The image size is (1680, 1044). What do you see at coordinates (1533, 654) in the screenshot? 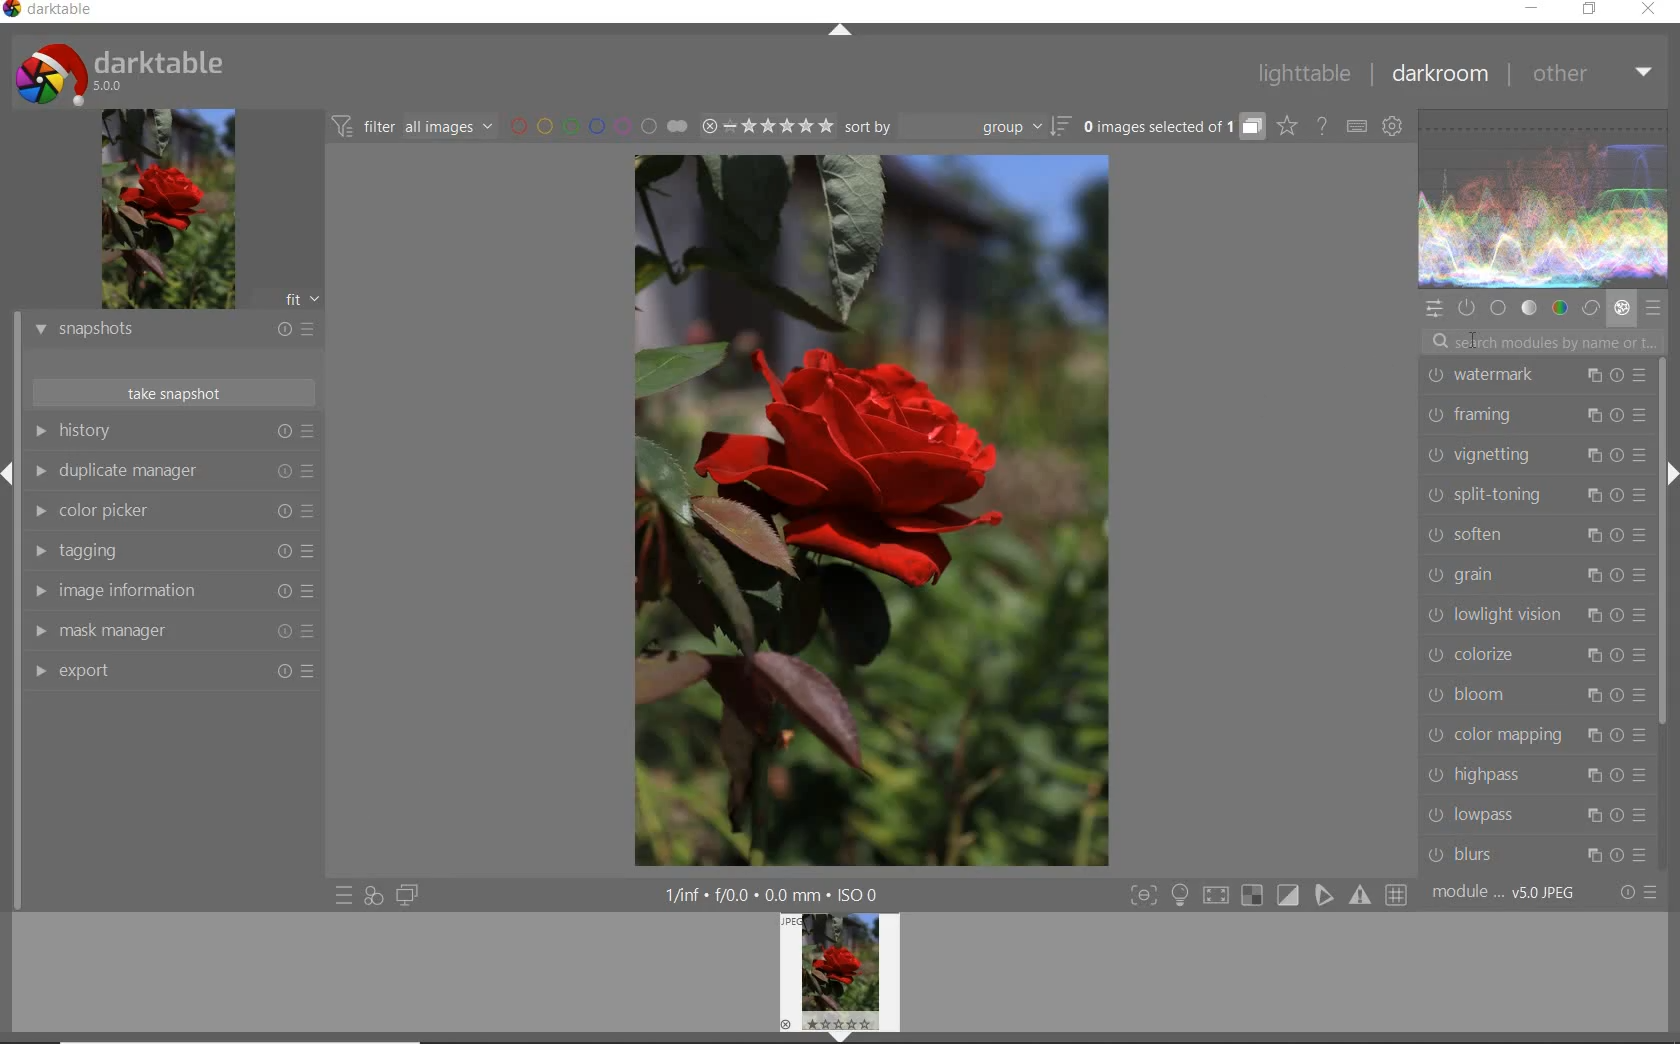
I see `colorize` at bounding box center [1533, 654].